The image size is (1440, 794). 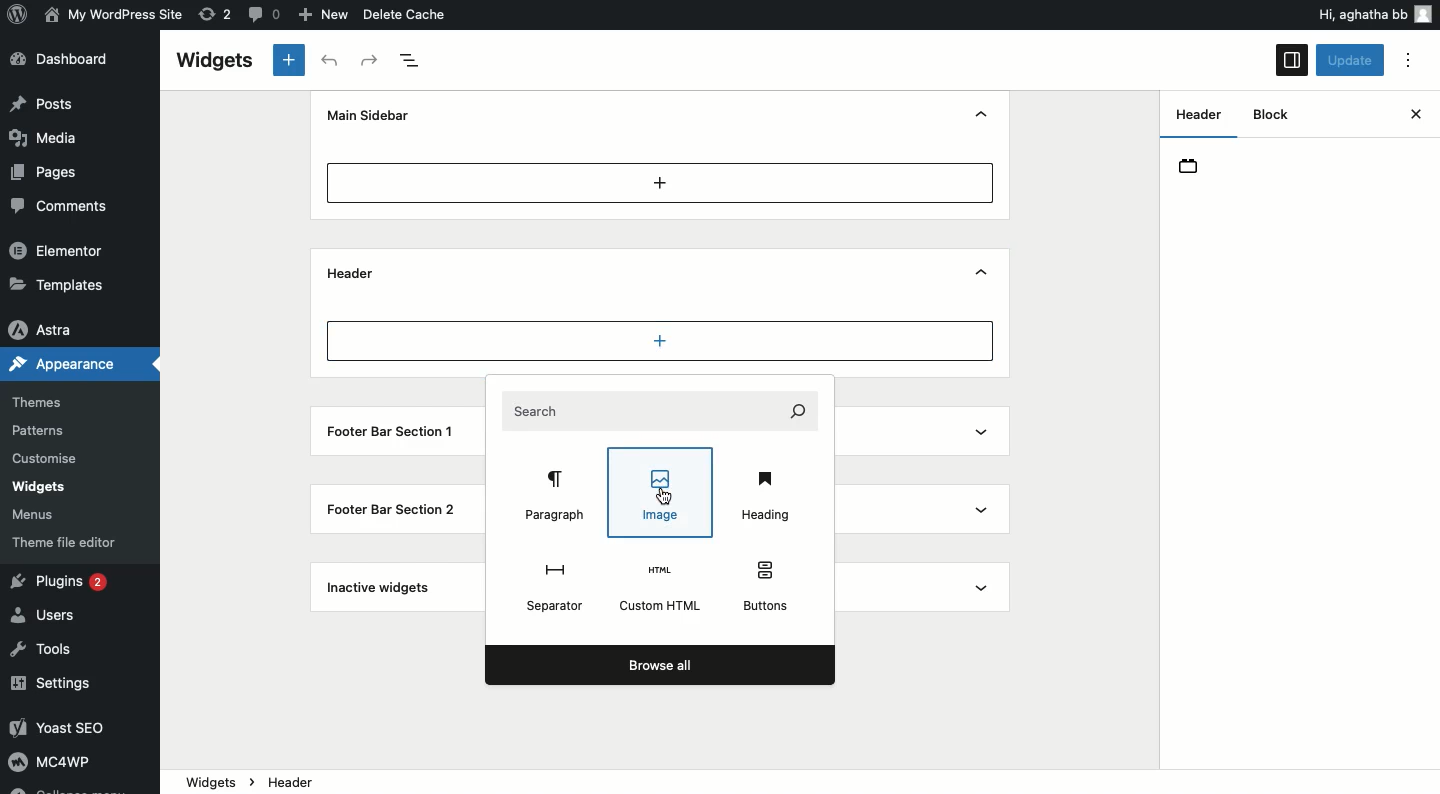 What do you see at coordinates (41, 430) in the screenshot?
I see `Patterns` at bounding box center [41, 430].